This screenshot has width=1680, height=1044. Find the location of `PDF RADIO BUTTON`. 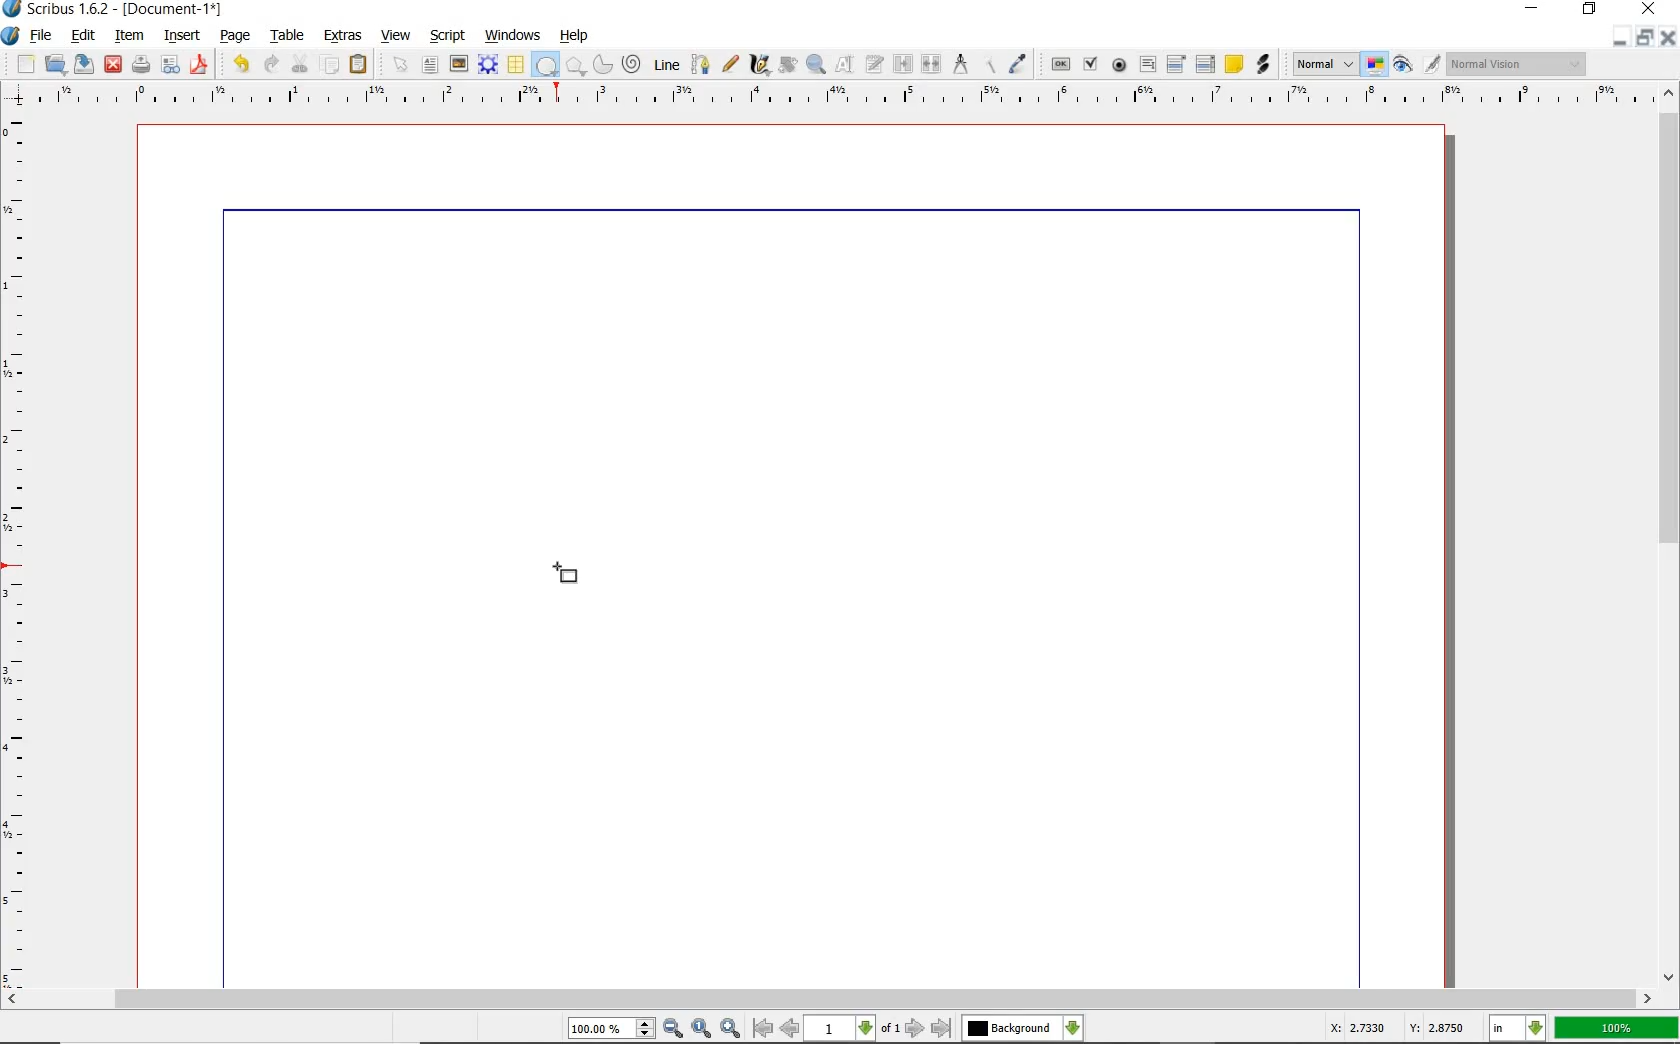

PDF RADIO BUTTON is located at coordinates (1120, 64).